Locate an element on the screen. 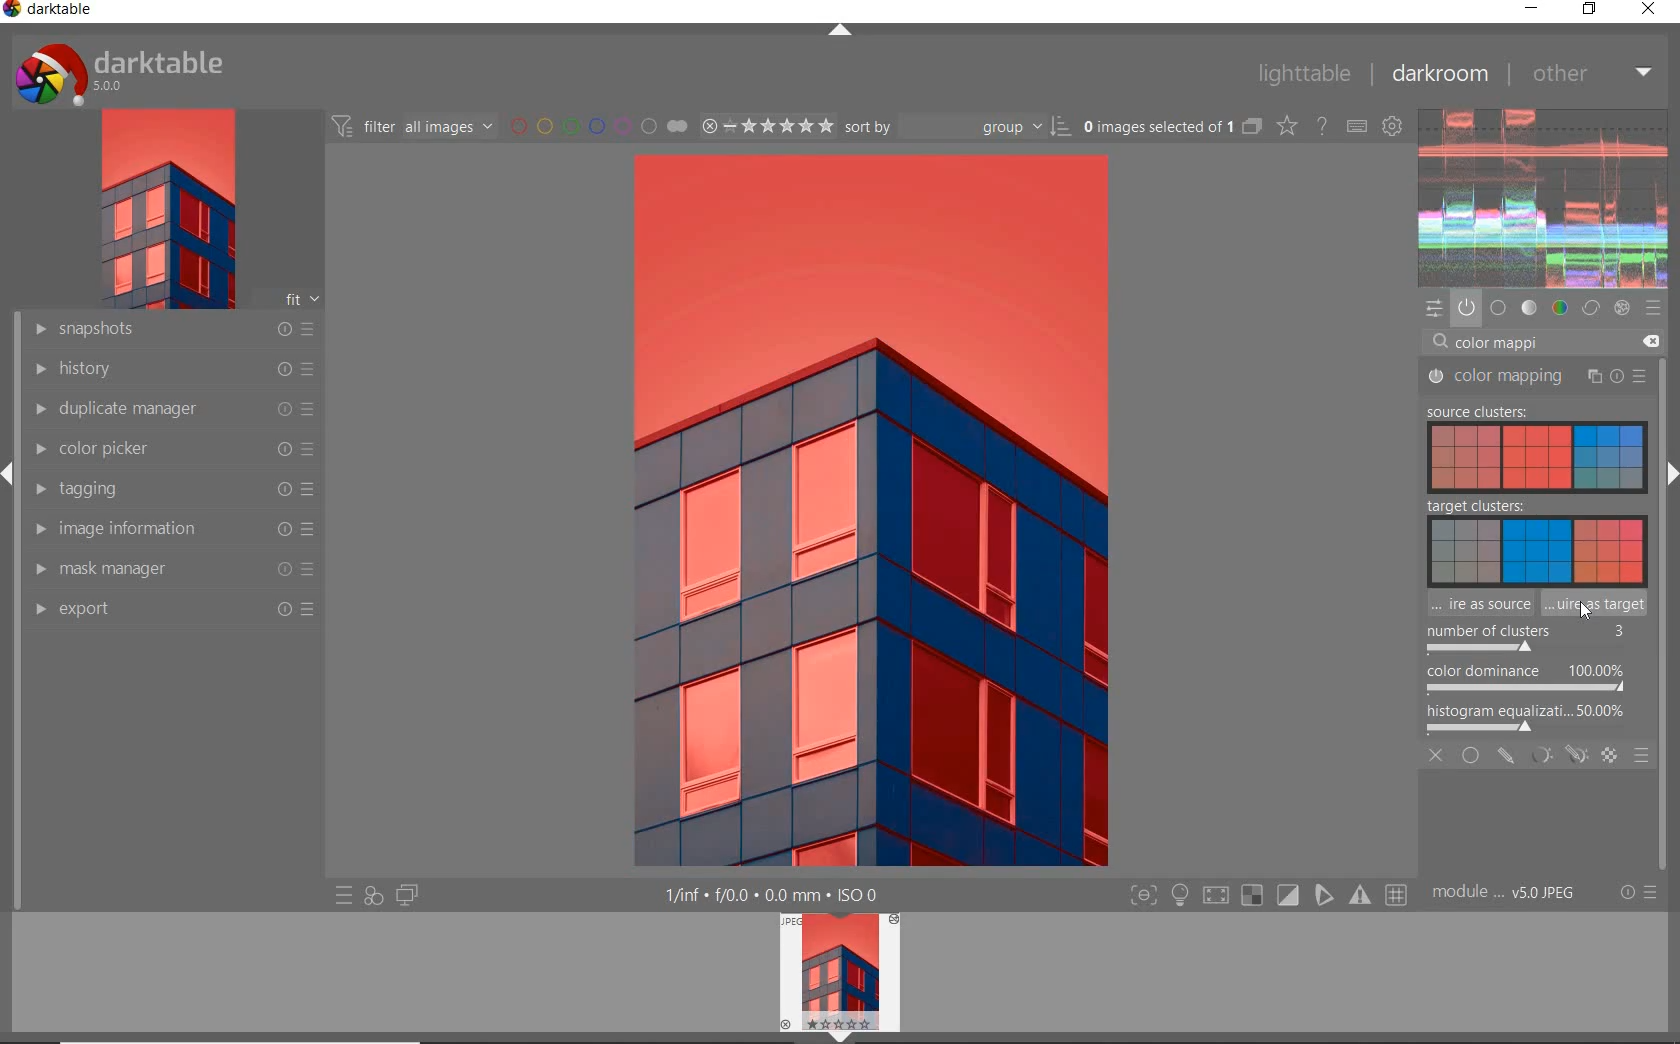 The image size is (1680, 1044). darkroom is located at coordinates (1440, 71).